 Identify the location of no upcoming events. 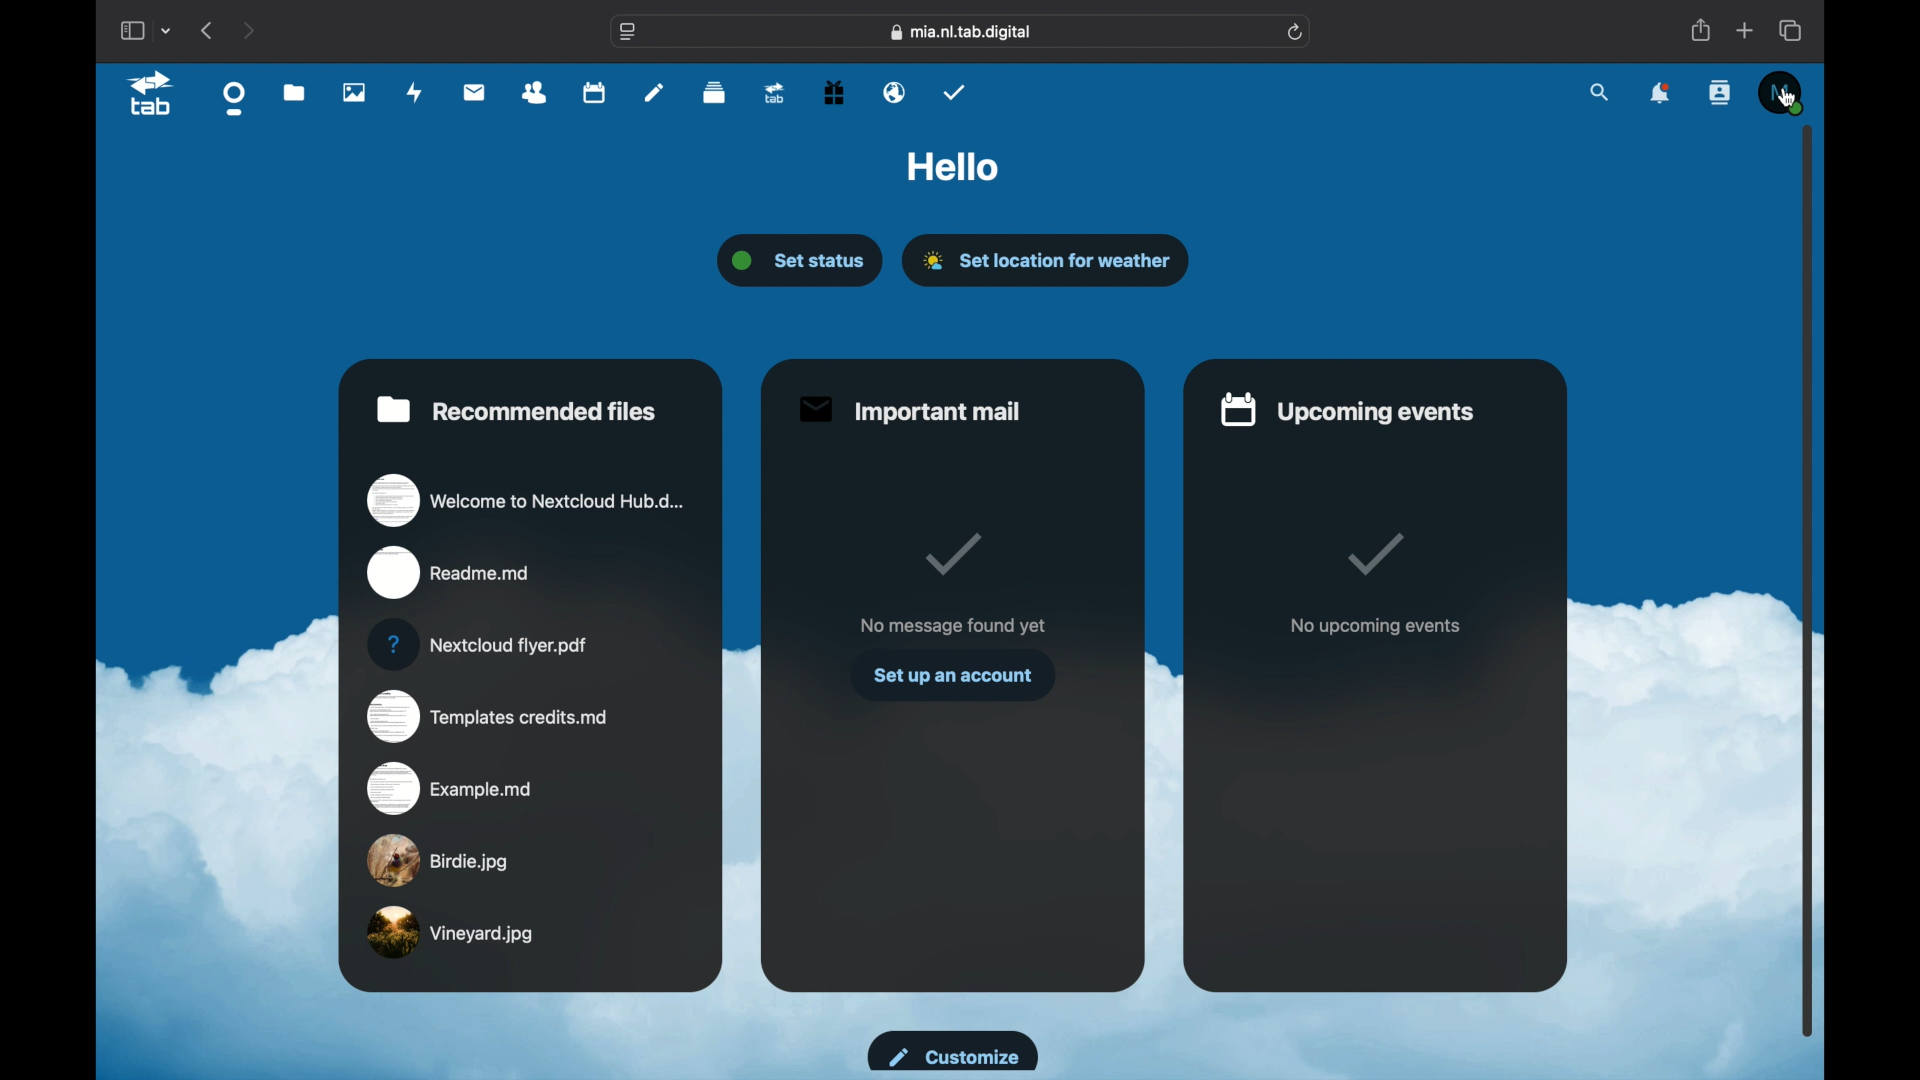
(1375, 627).